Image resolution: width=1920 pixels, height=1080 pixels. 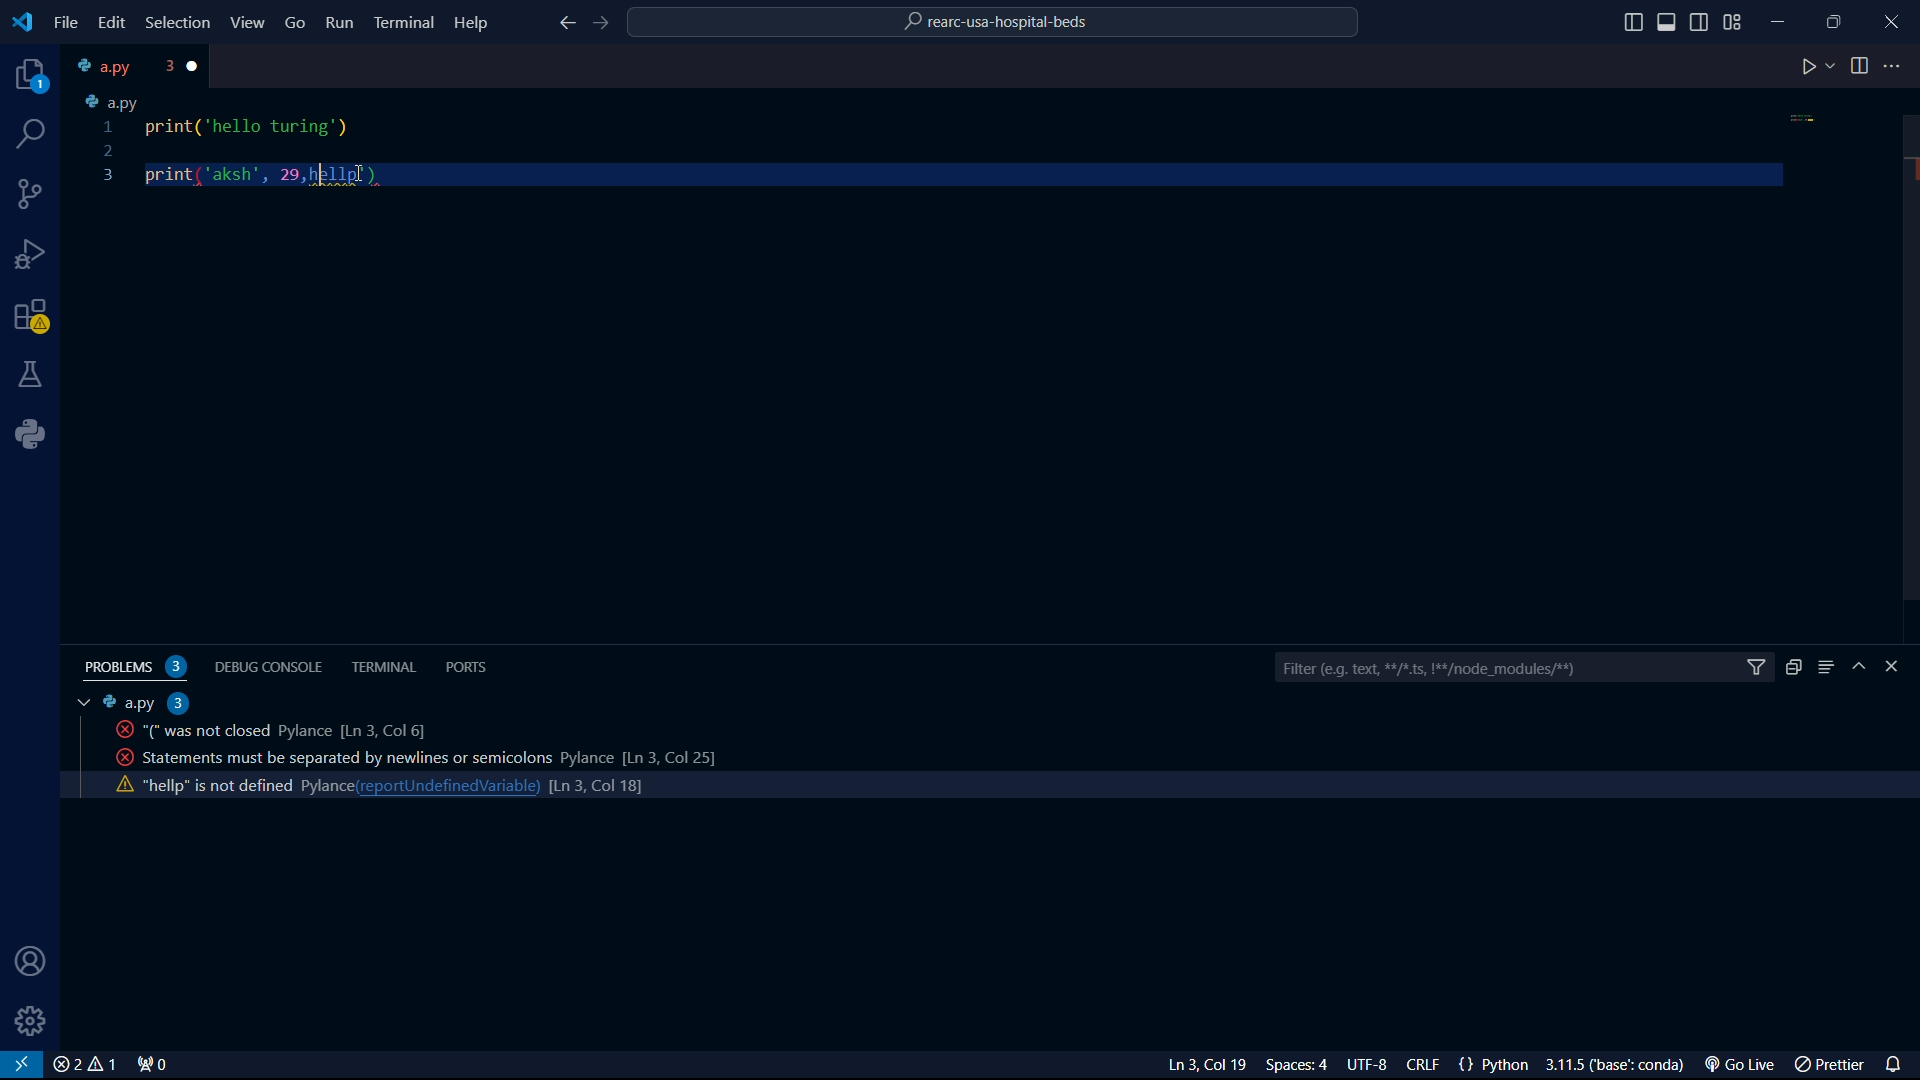 What do you see at coordinates (1745, 1065) in the screenshot?
I see `Go Live` at bounding box center [1745, 1065].